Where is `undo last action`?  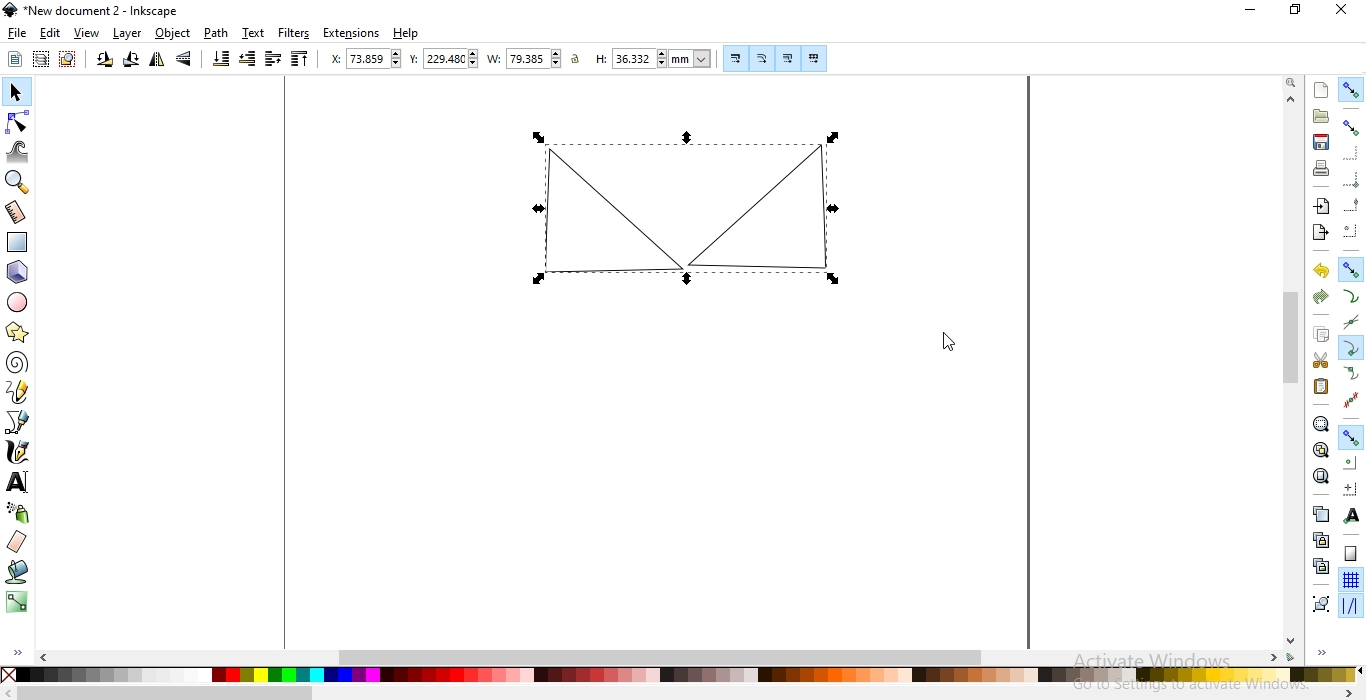 undo last action is located at coordinates (1323, 272).